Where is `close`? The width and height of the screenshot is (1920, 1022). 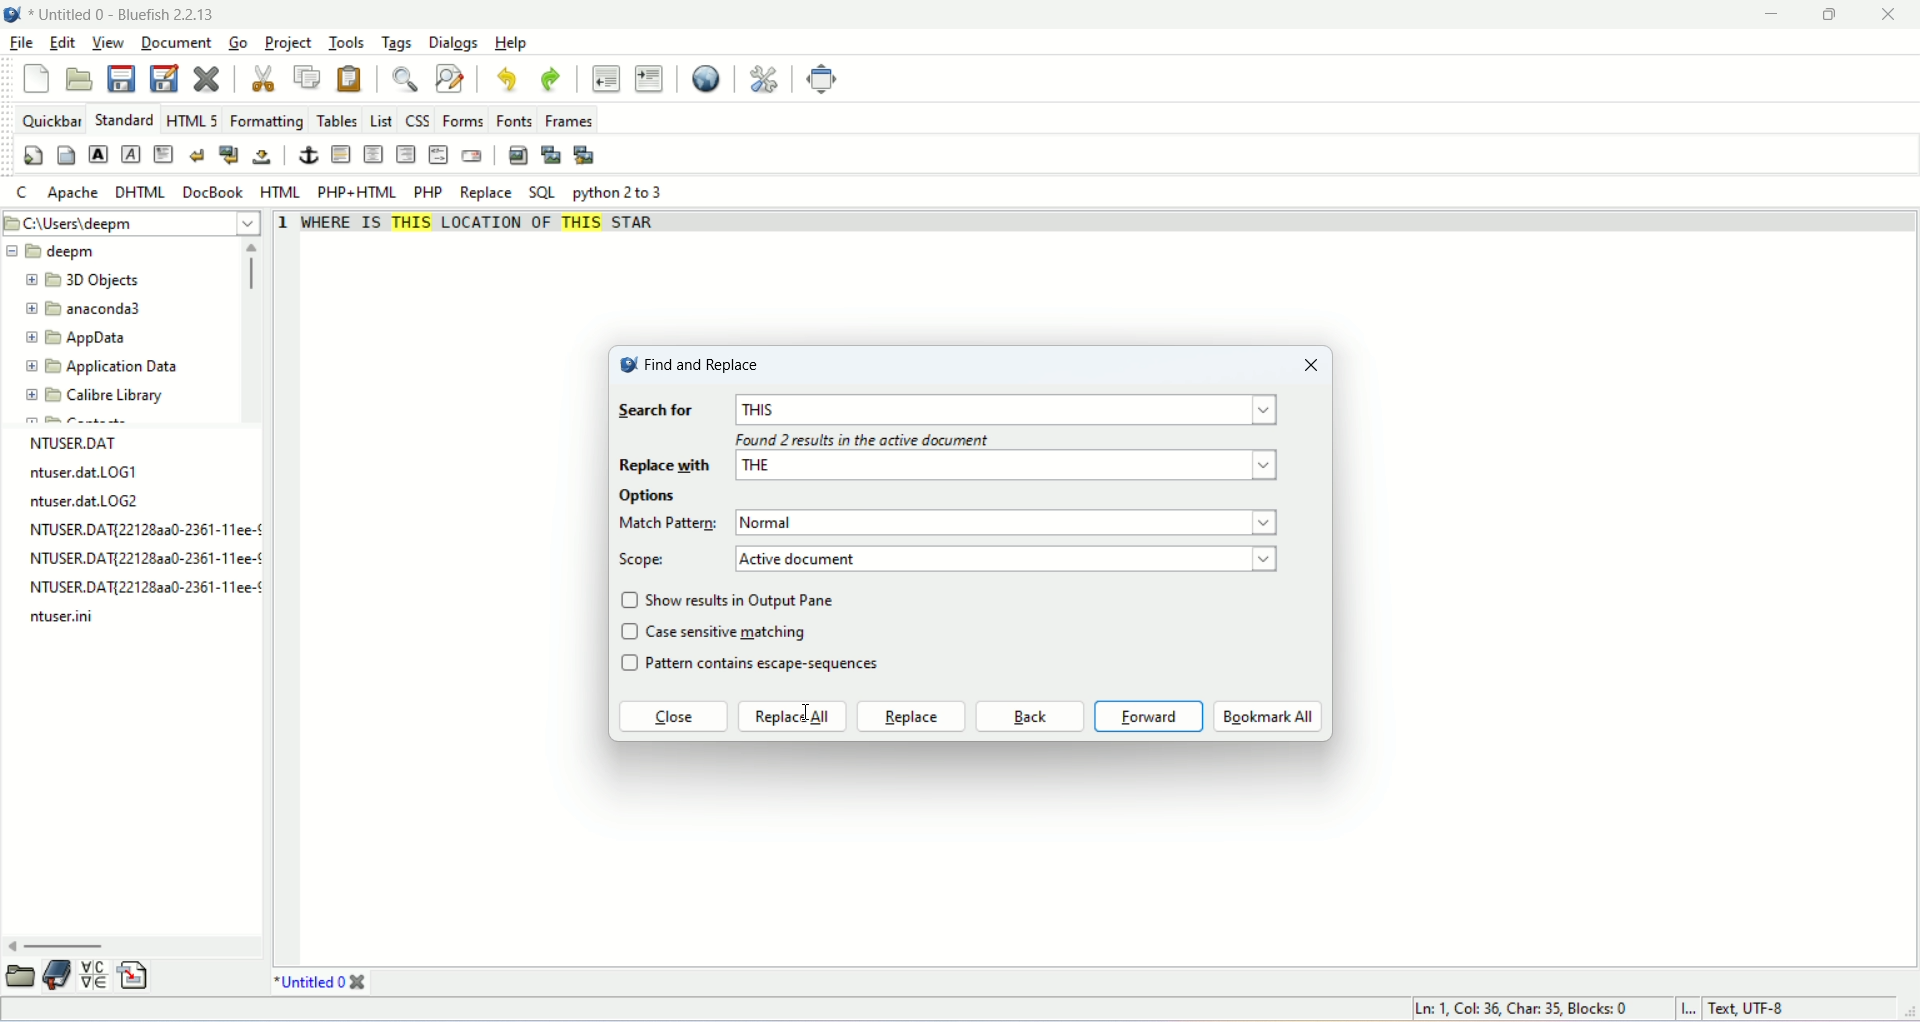 close is located at coordinates (206, 78).